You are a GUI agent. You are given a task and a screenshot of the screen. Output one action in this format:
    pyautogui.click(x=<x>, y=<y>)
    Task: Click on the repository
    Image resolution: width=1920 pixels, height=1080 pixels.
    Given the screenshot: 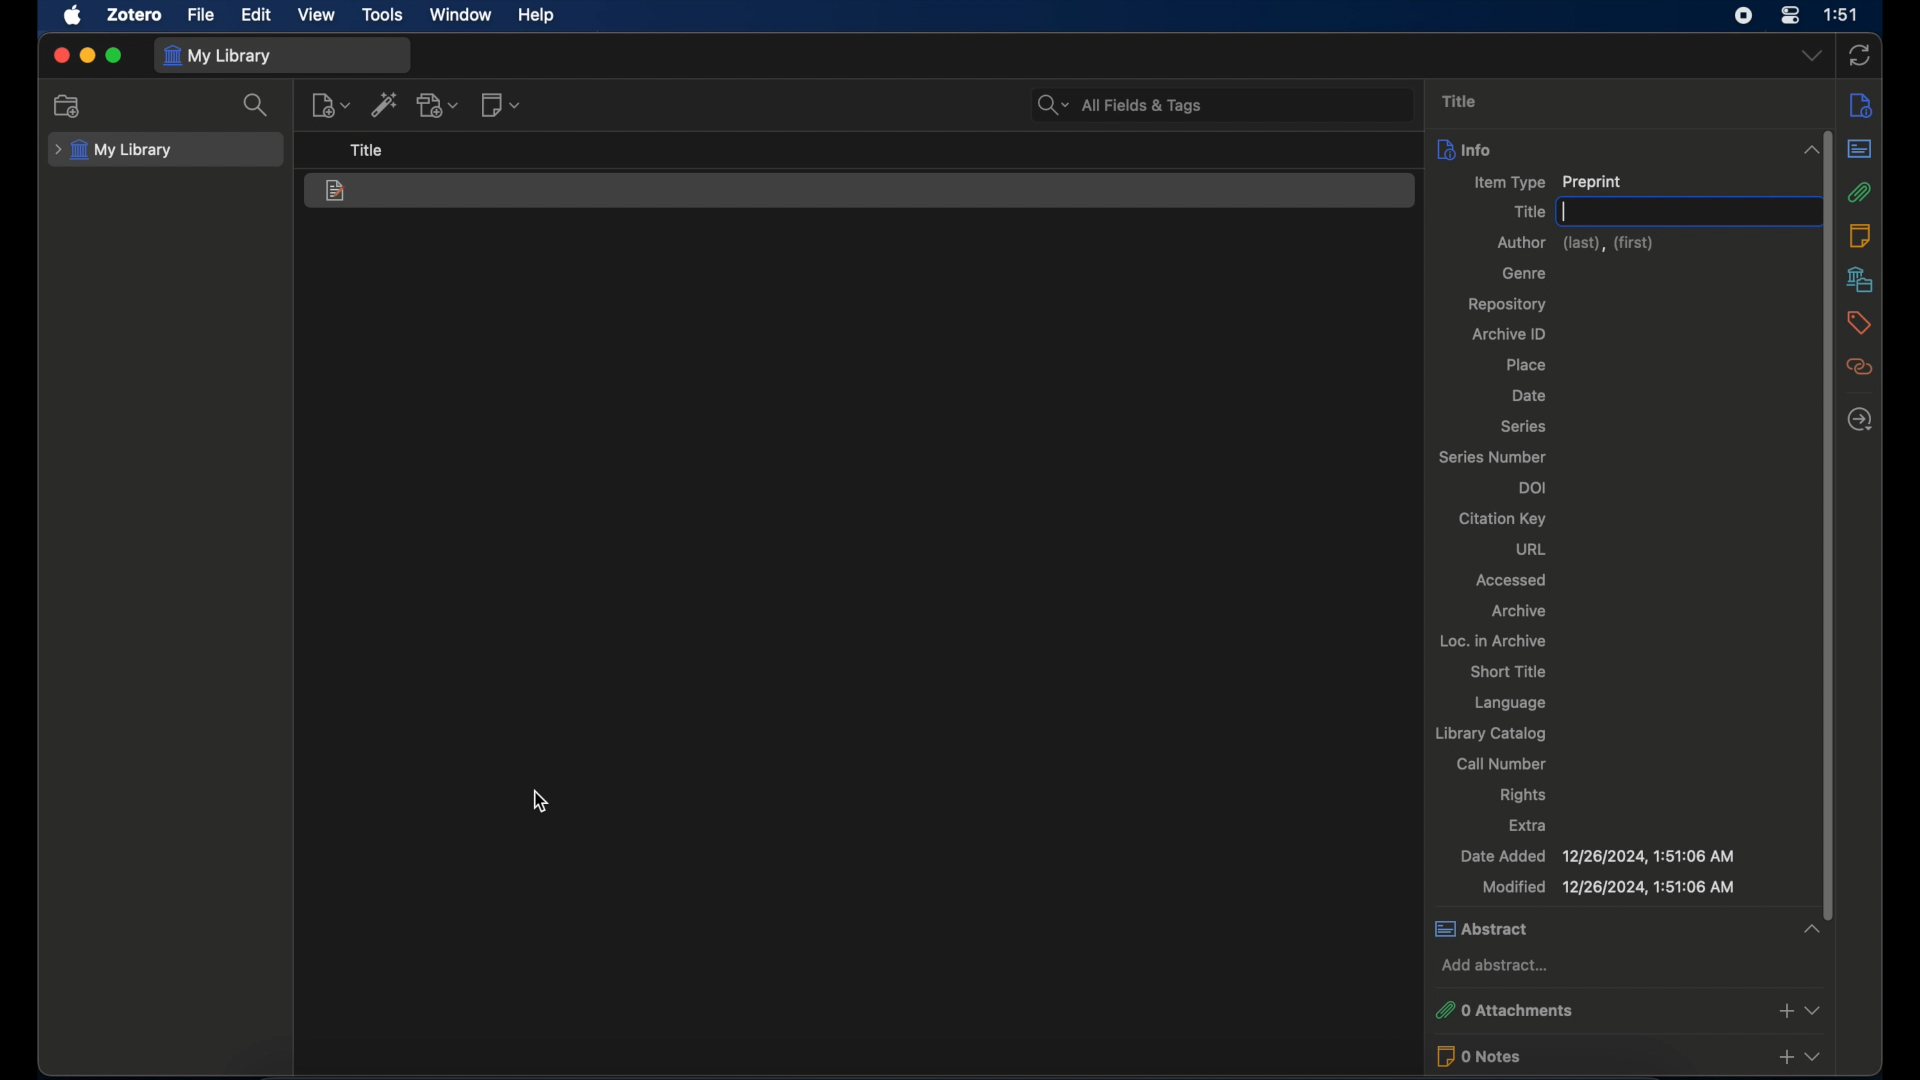 What is the action you would take?
    pyautogui.click(x=1511, y=304)
    